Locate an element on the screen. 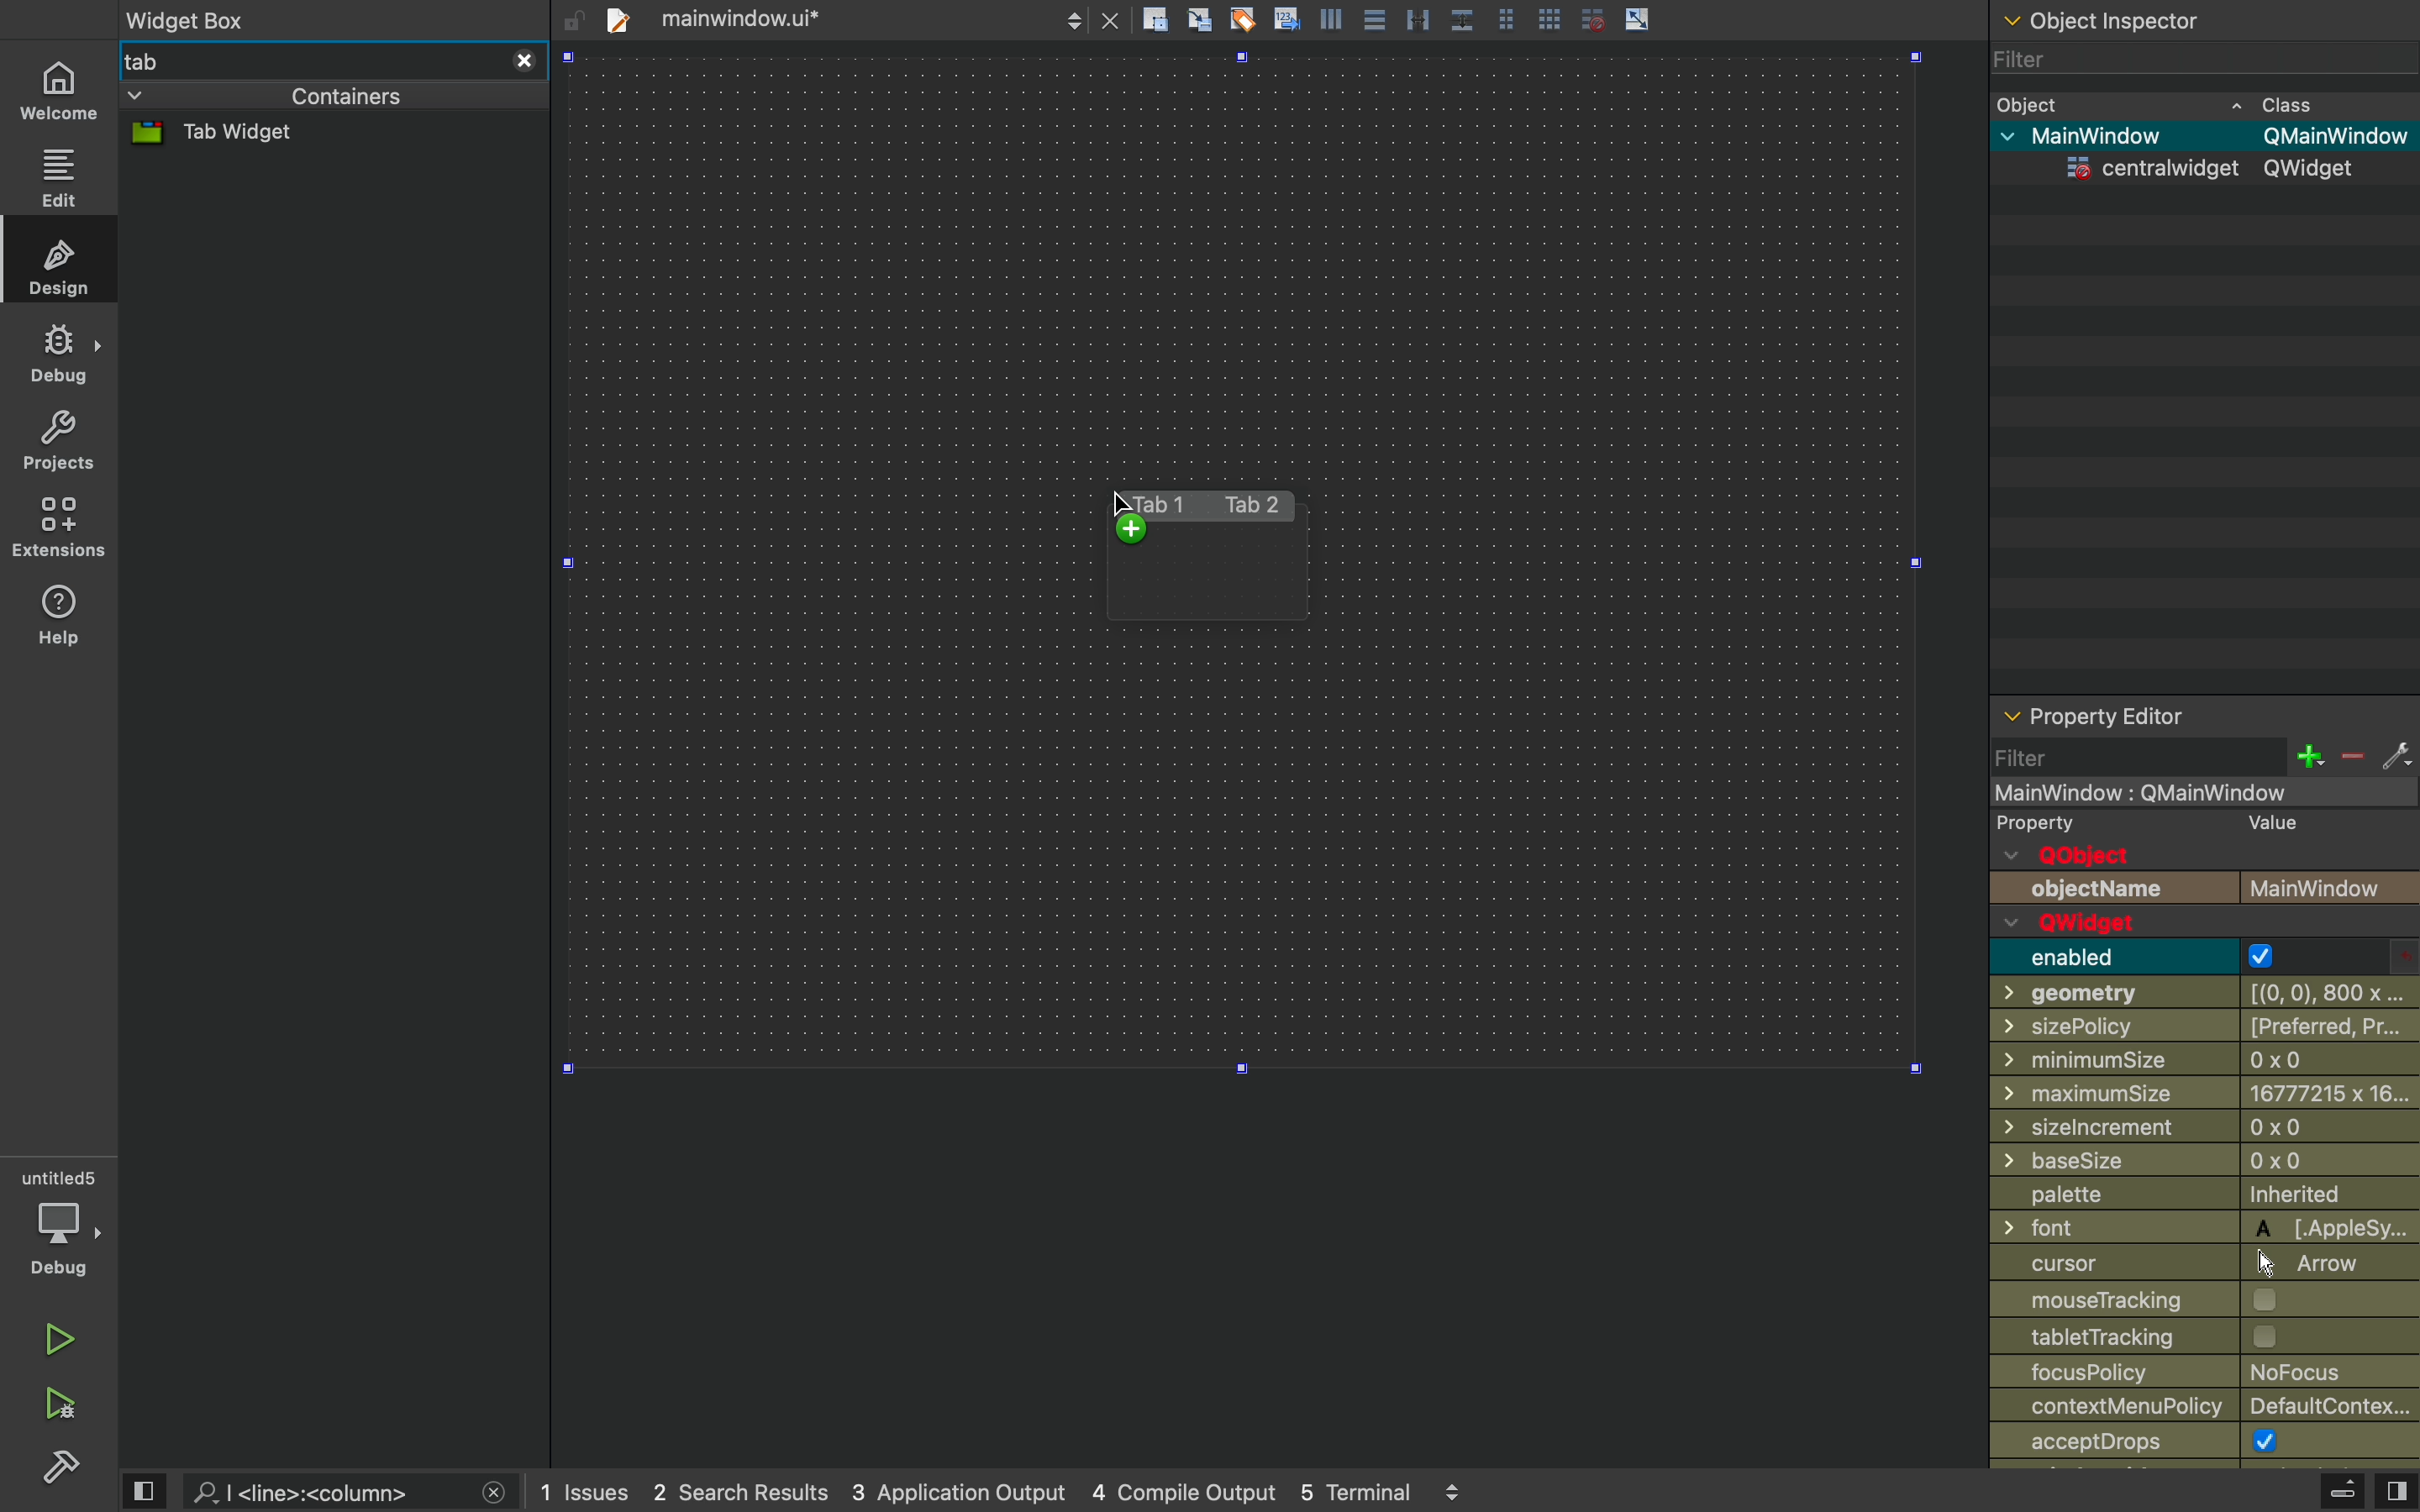 This screenshot has width=2420, height=1512. projects is located at coordinates (63, 441).